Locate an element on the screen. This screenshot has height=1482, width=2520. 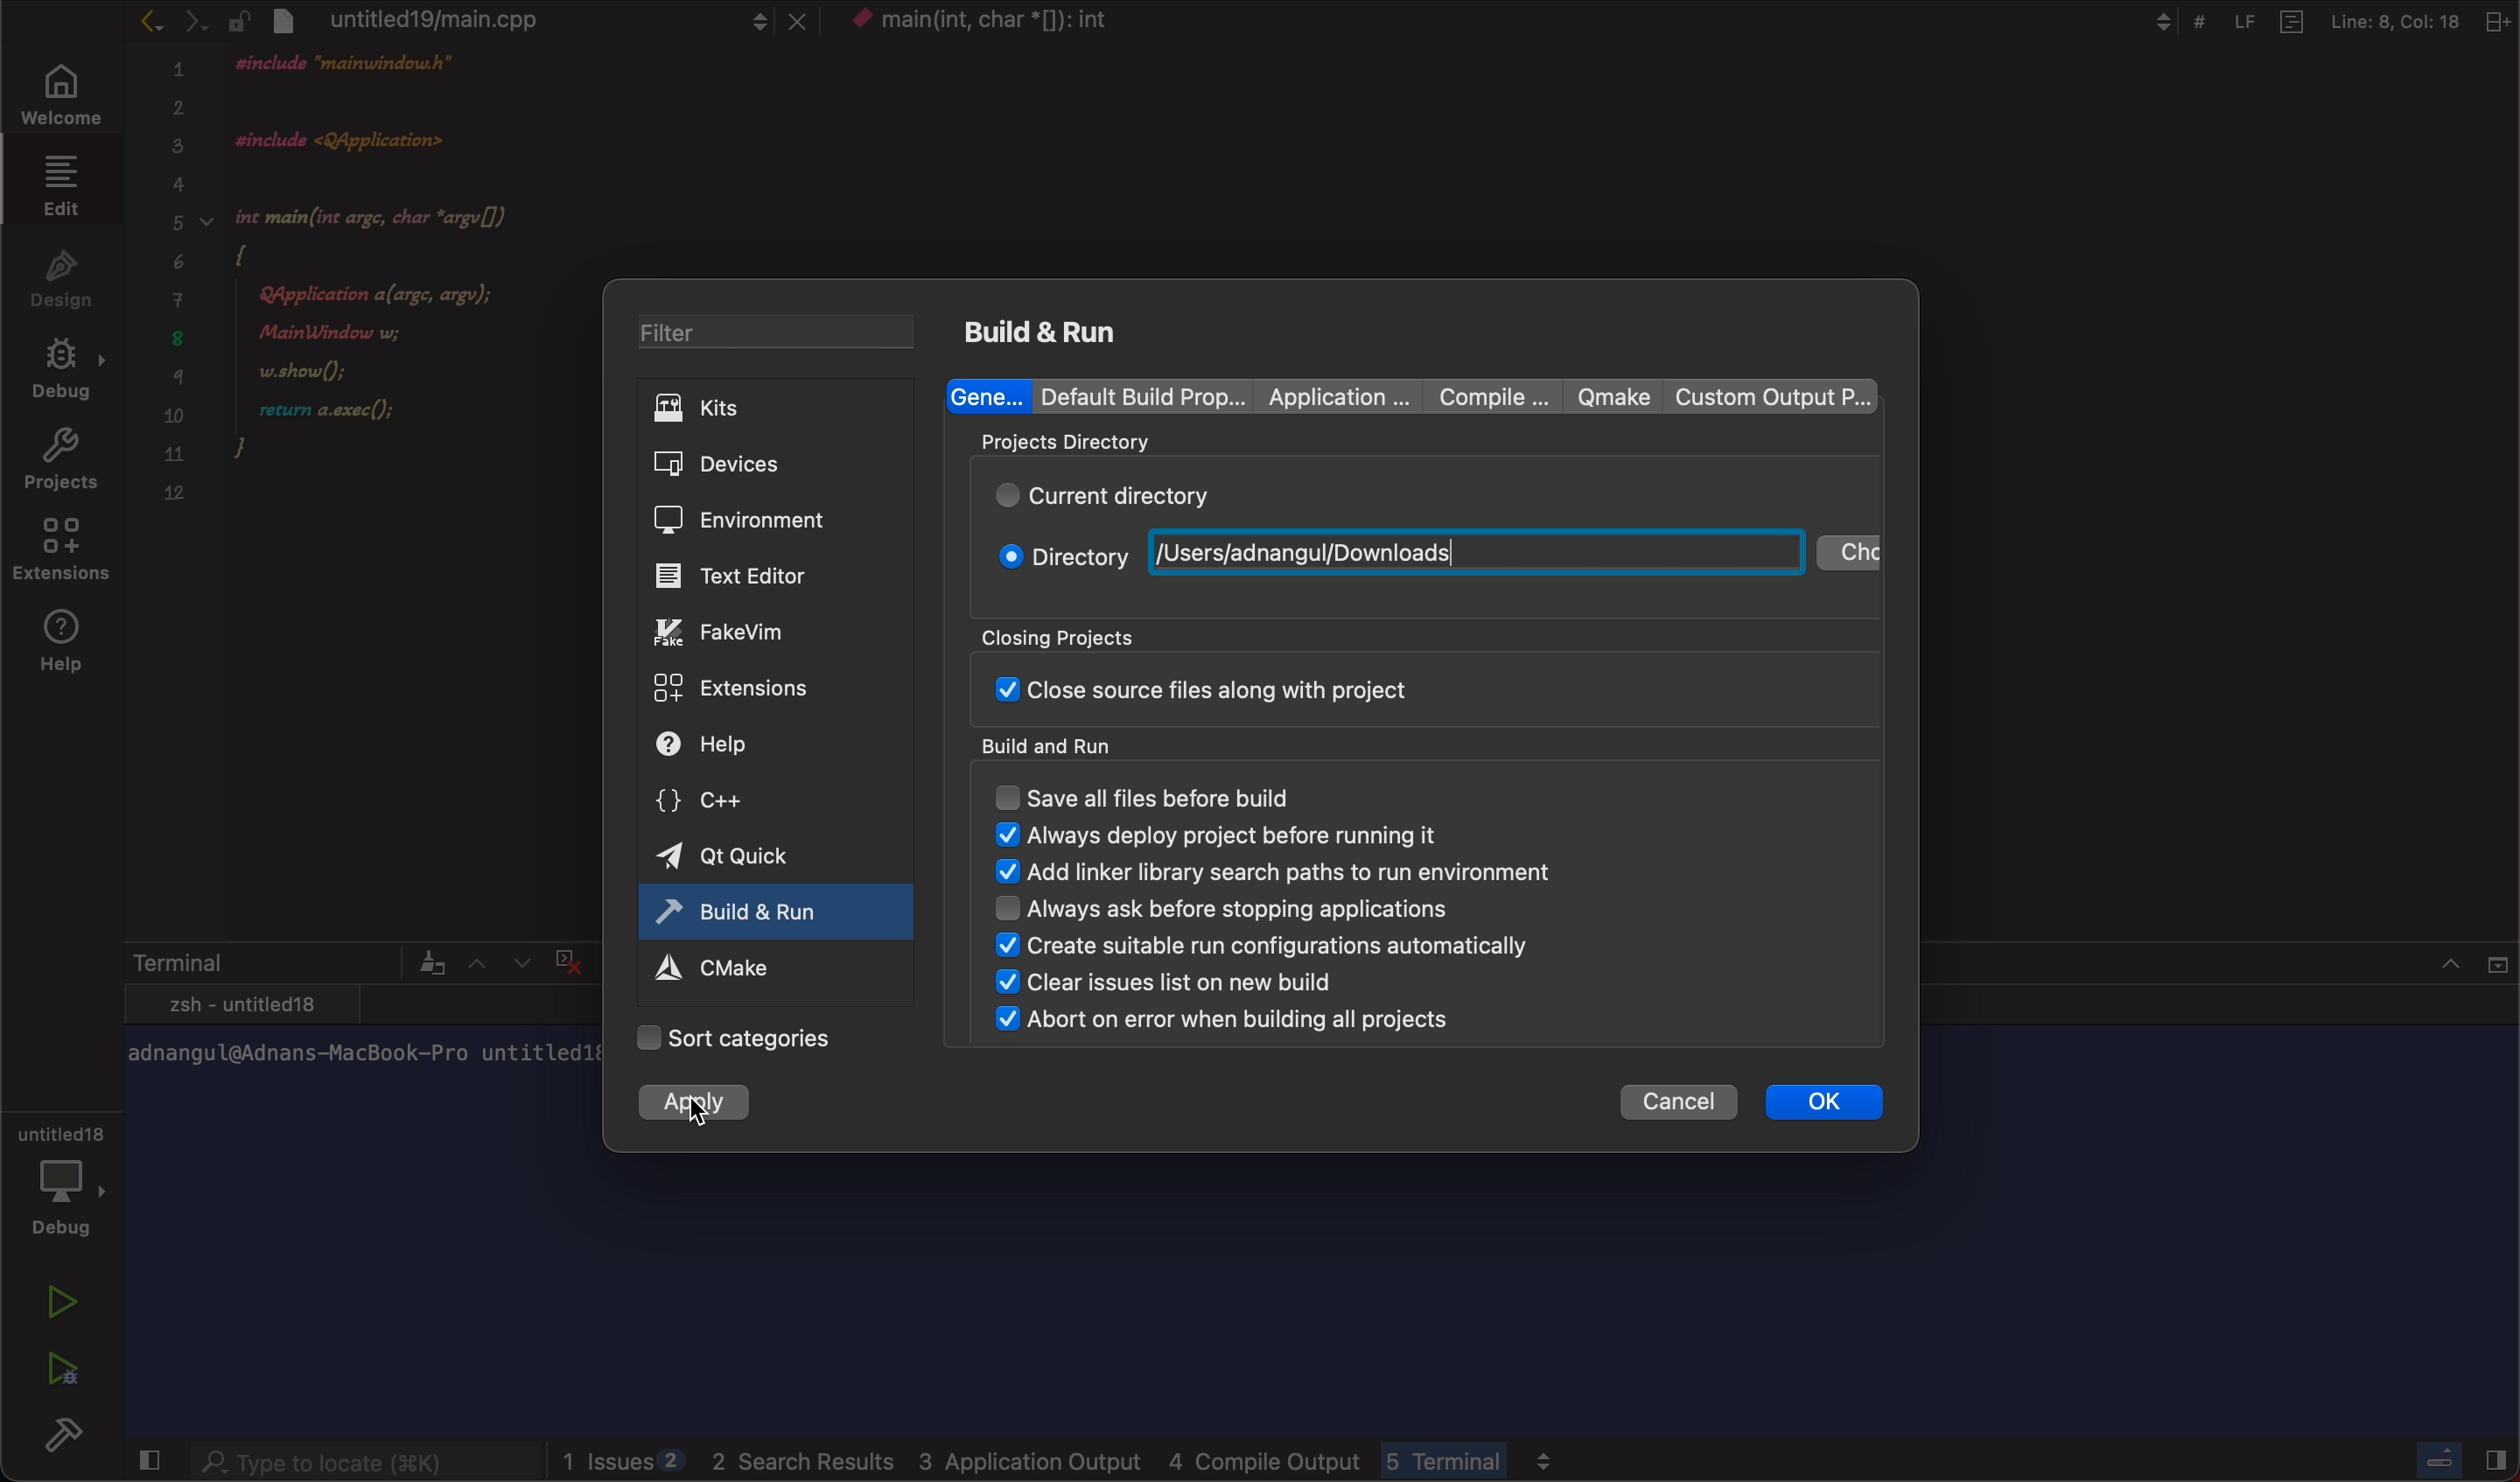
build and run  is located at coordinates (1068, 745).